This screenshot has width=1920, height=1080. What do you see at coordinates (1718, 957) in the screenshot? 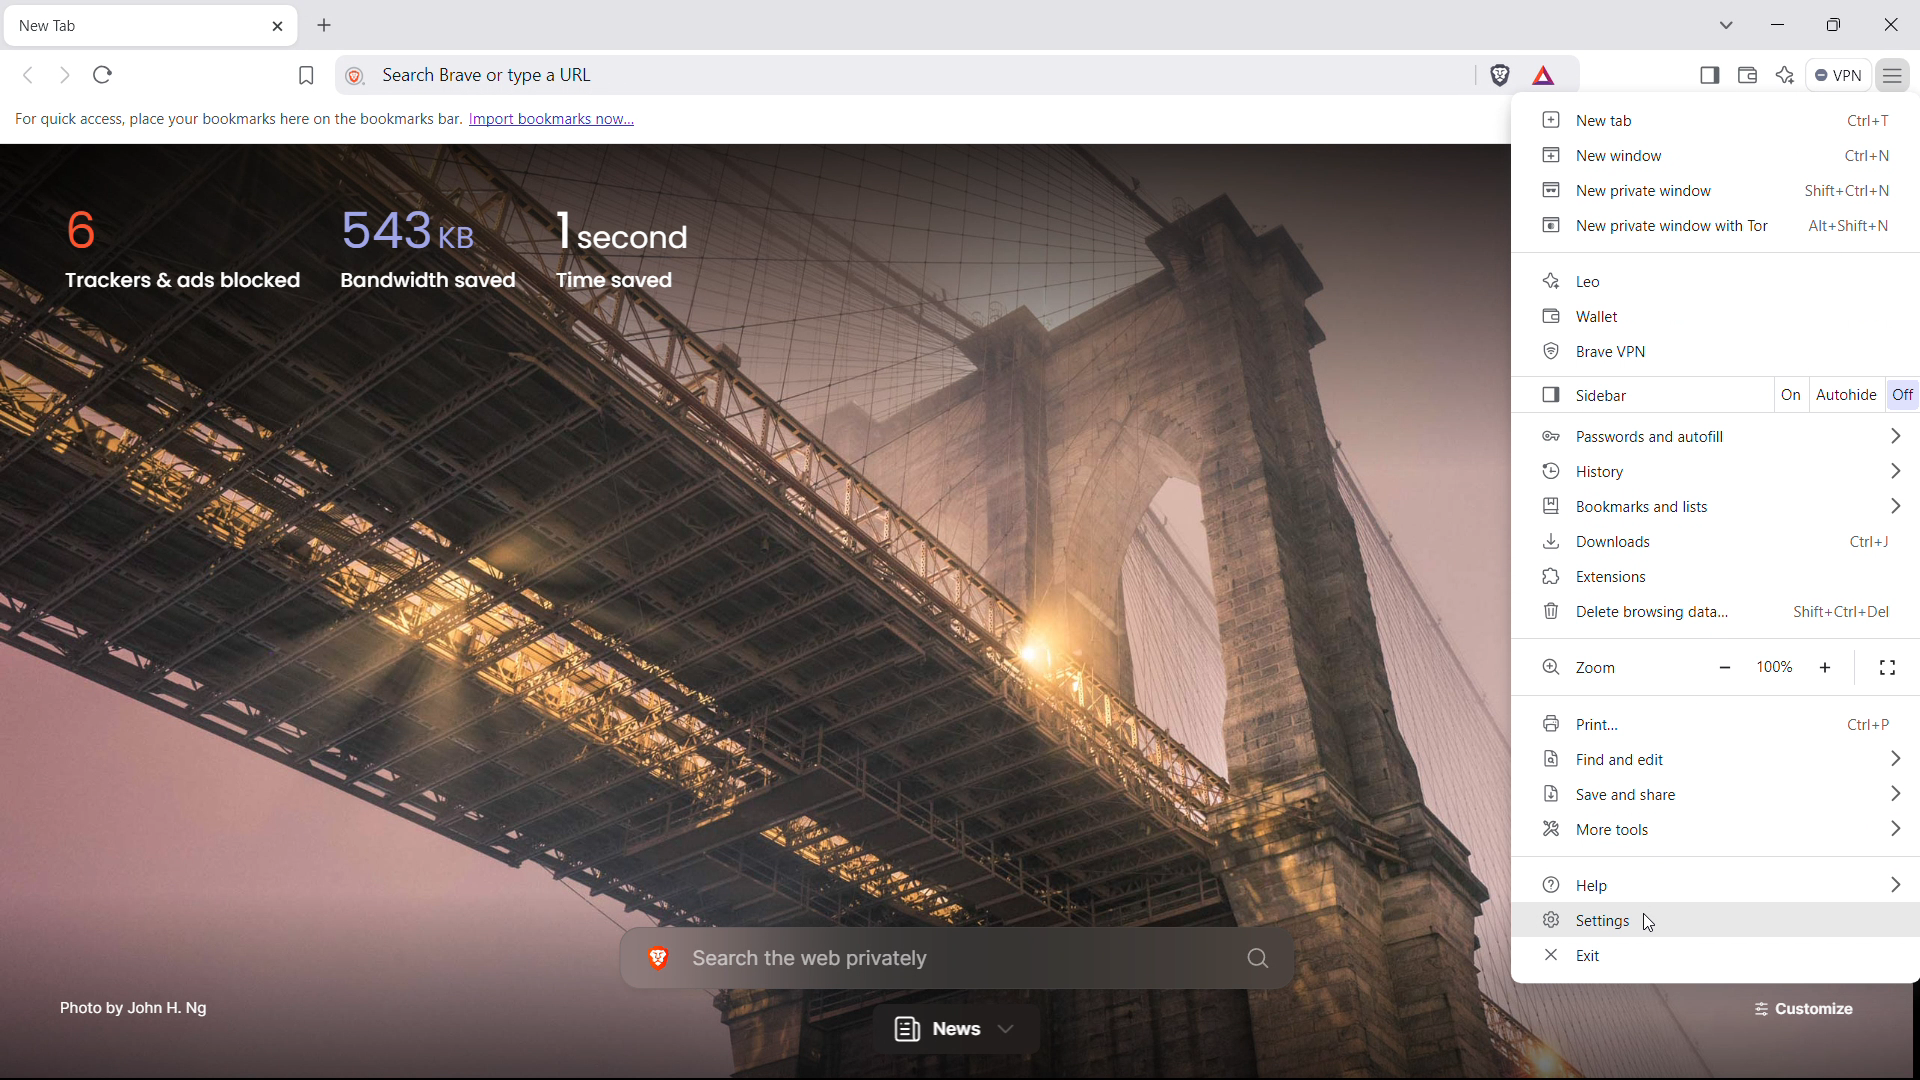
I see `exit` at bounding box center [1718, 957].